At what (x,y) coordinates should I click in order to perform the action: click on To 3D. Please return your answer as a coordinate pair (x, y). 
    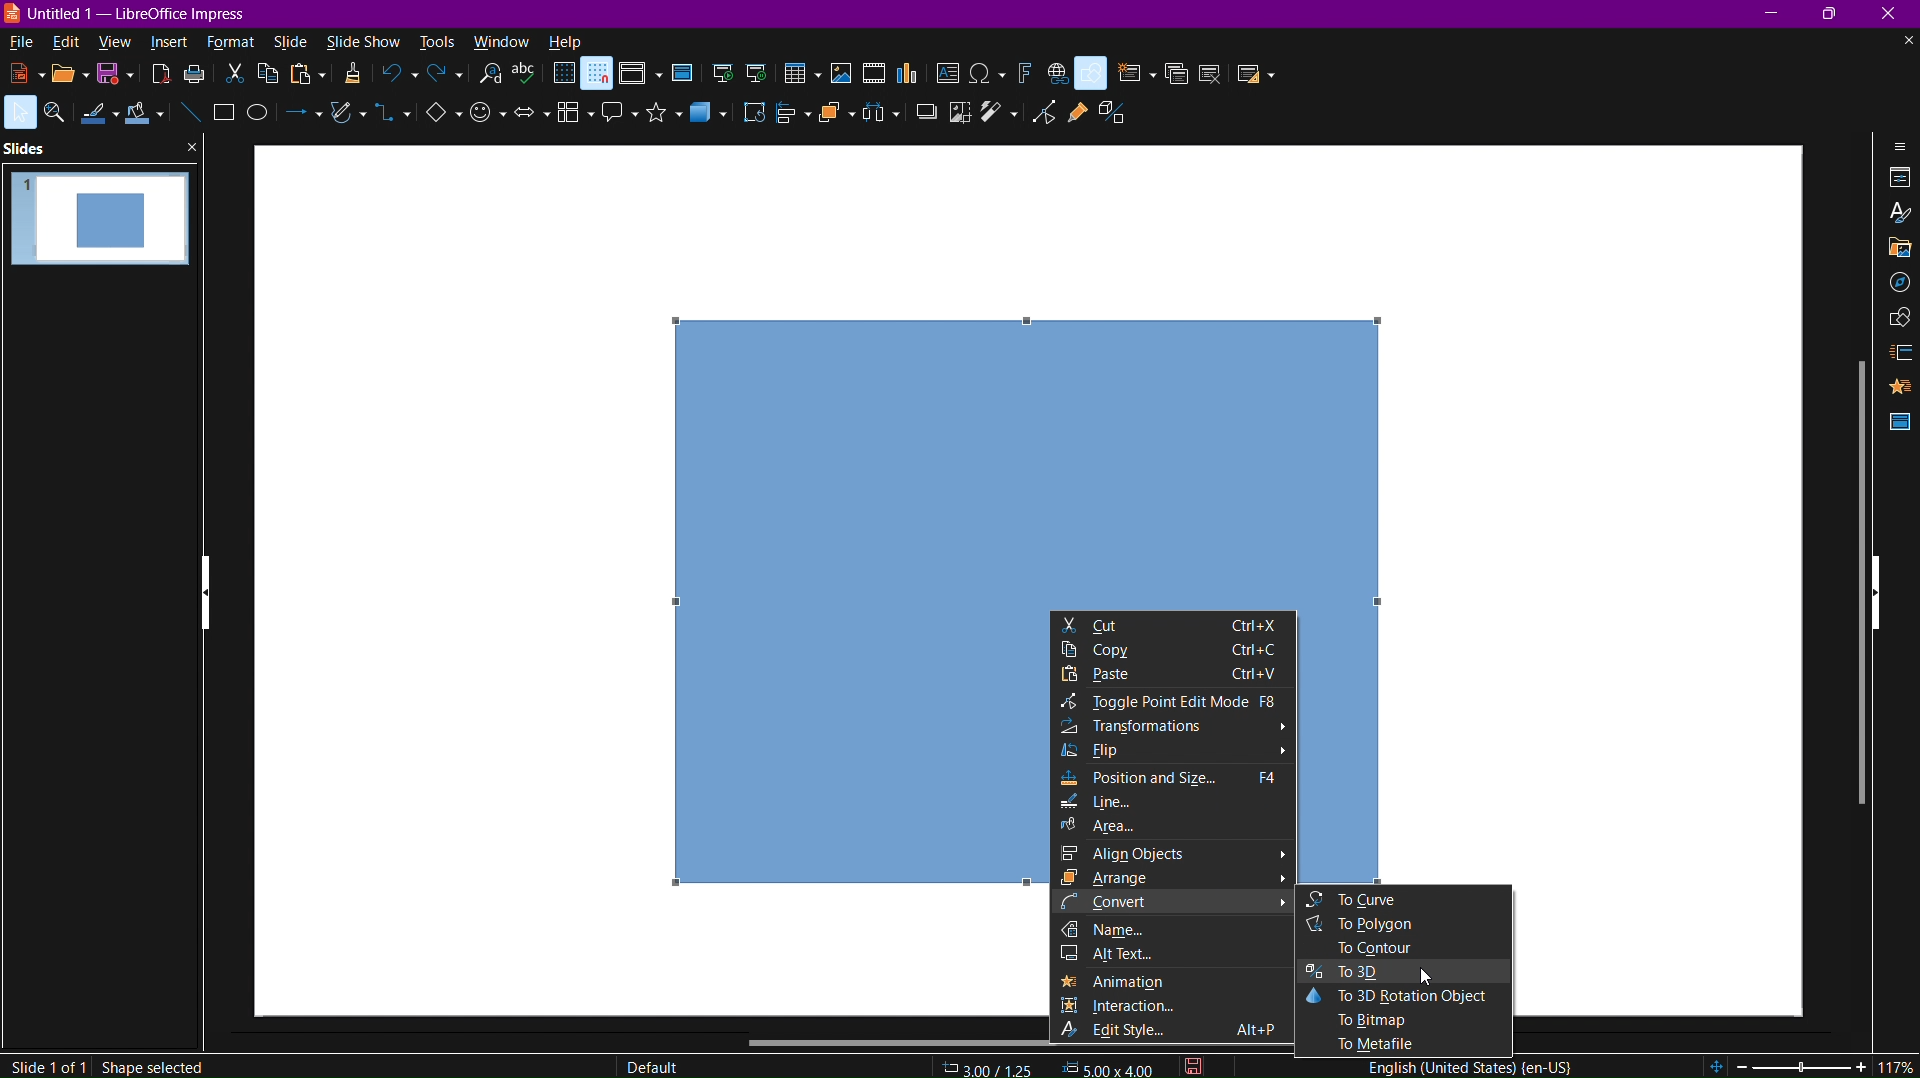
    Looking at the image, I should click on (1408, 975).